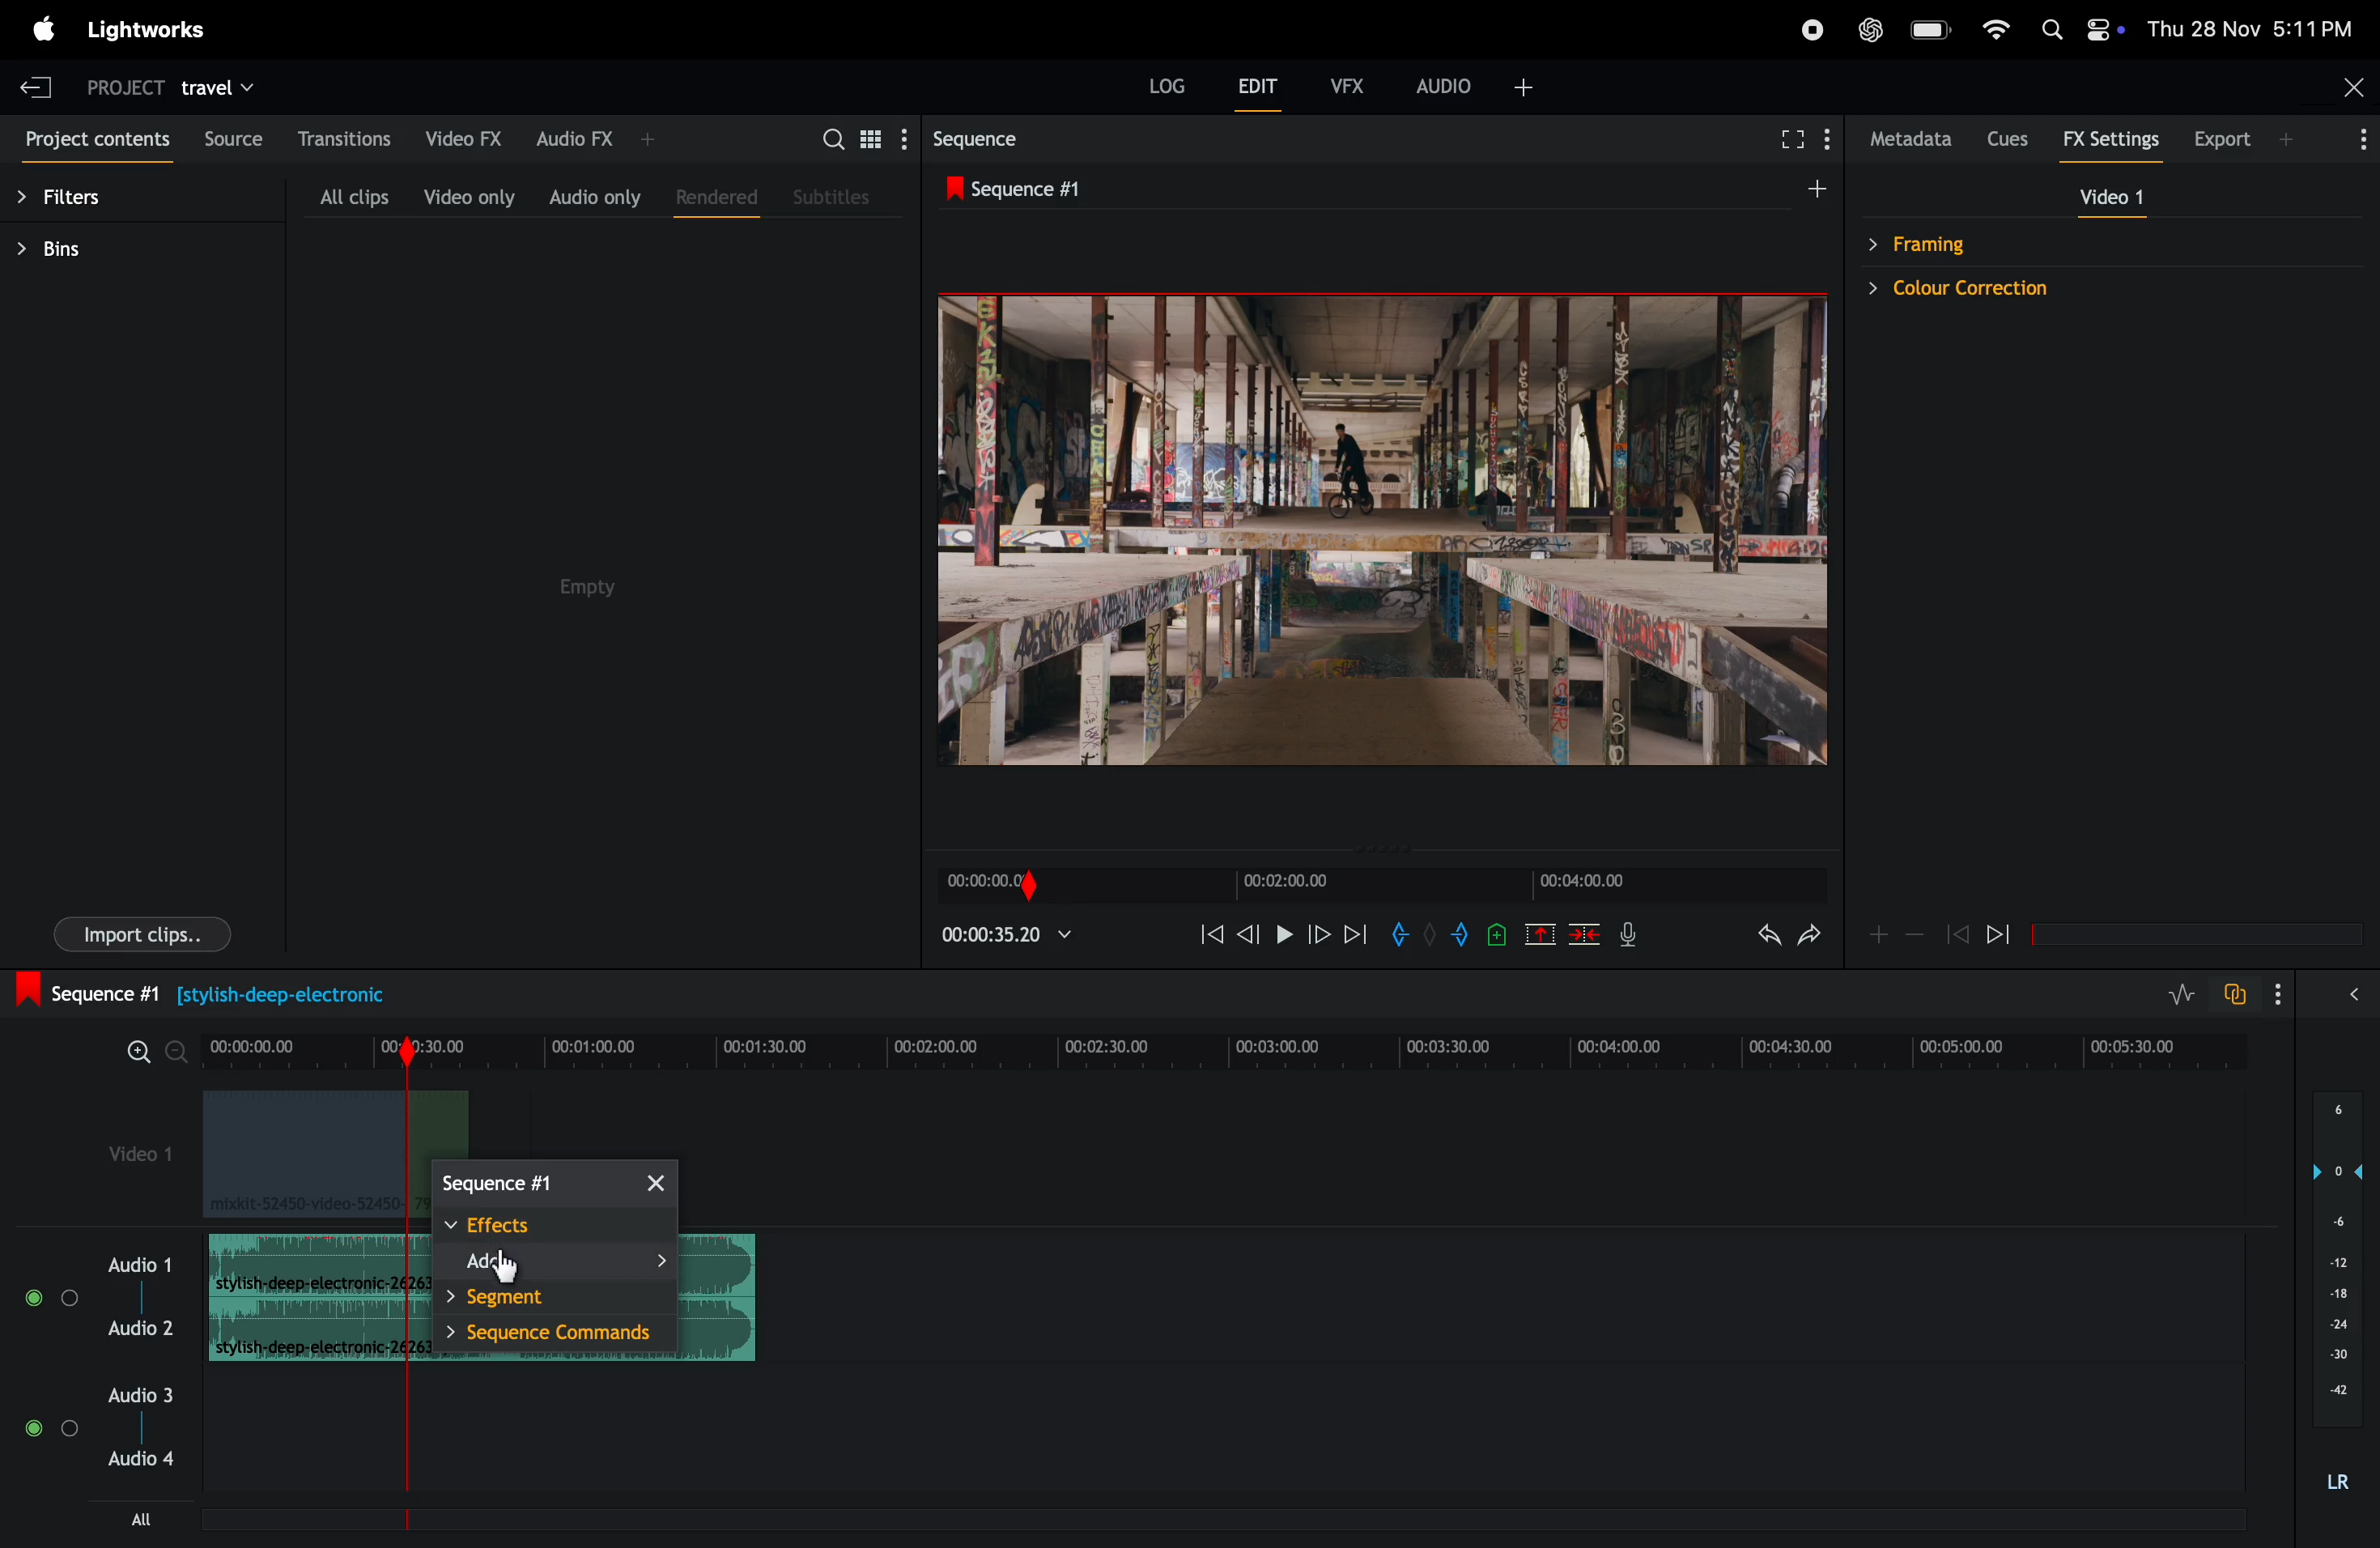 This screenshot has width=2380, height=1548. Describe the element at coordinates (712, 197) in the screenshot. I see `rendered` at that location.